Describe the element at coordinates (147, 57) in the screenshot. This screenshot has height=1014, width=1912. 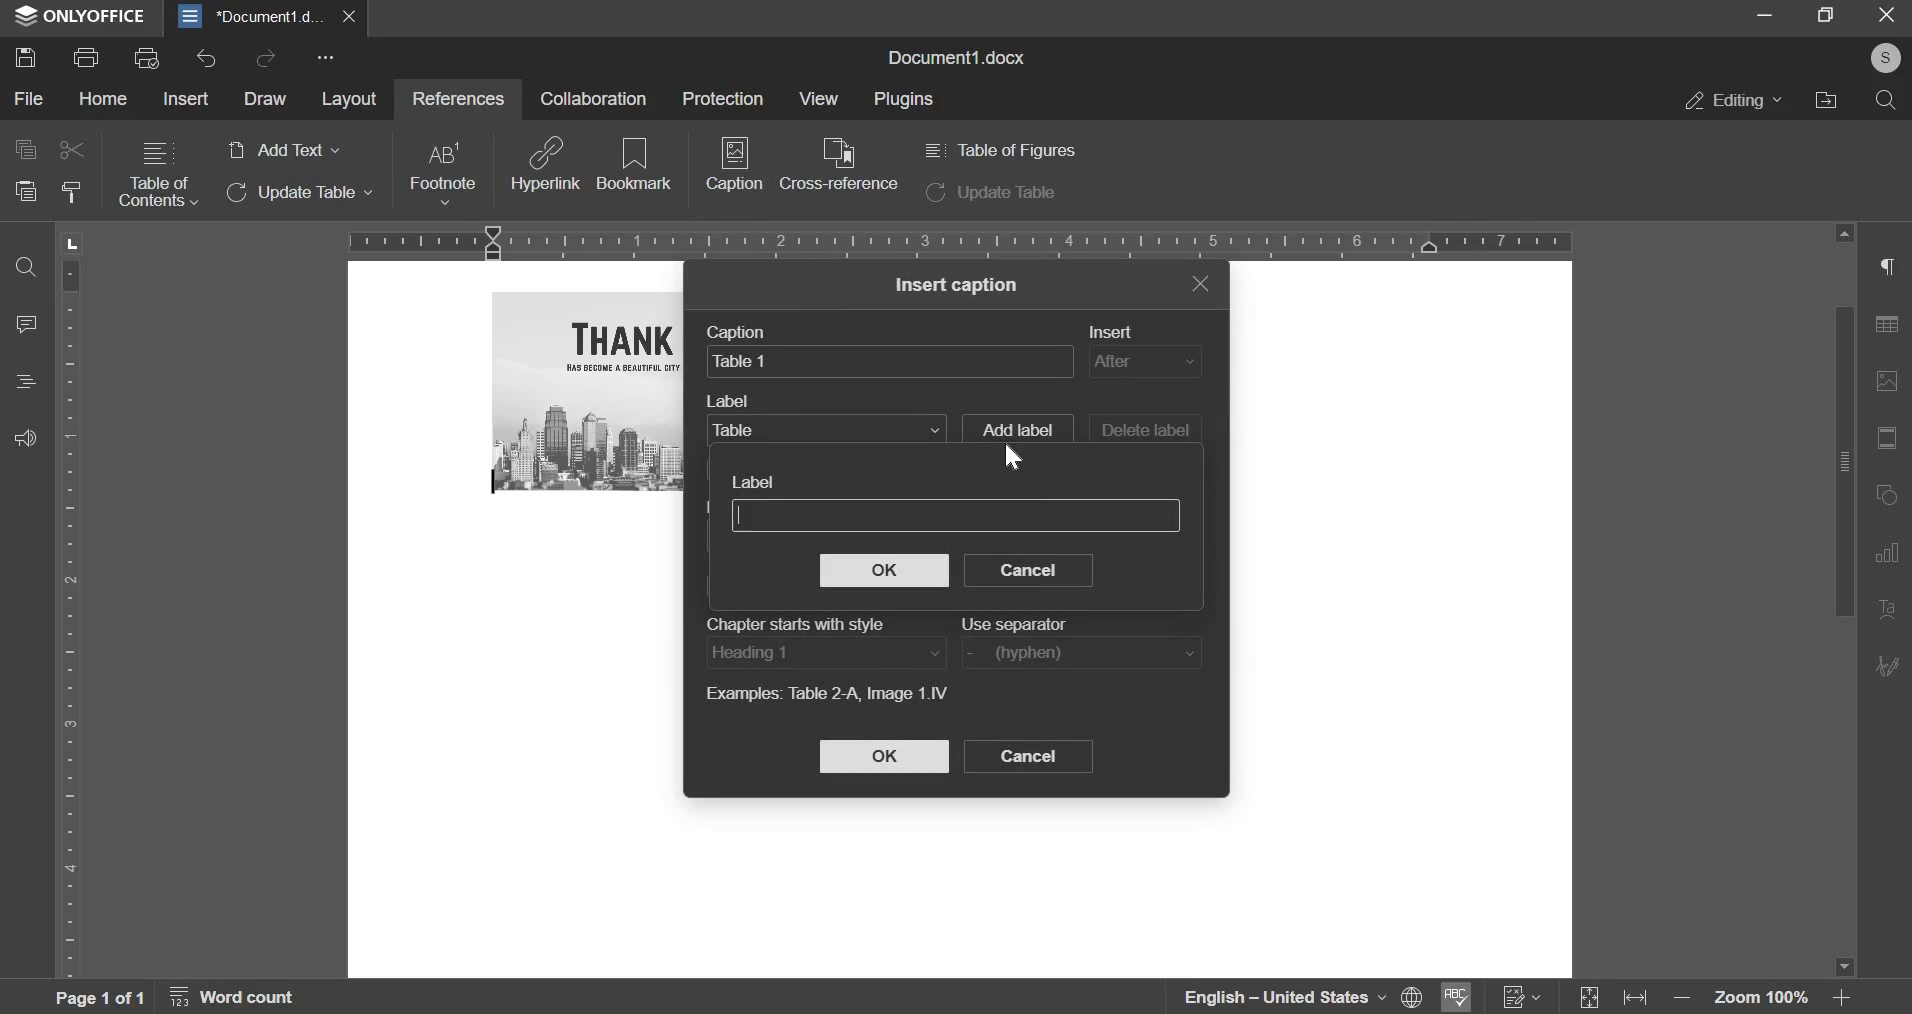
I see `print preview` at that location.